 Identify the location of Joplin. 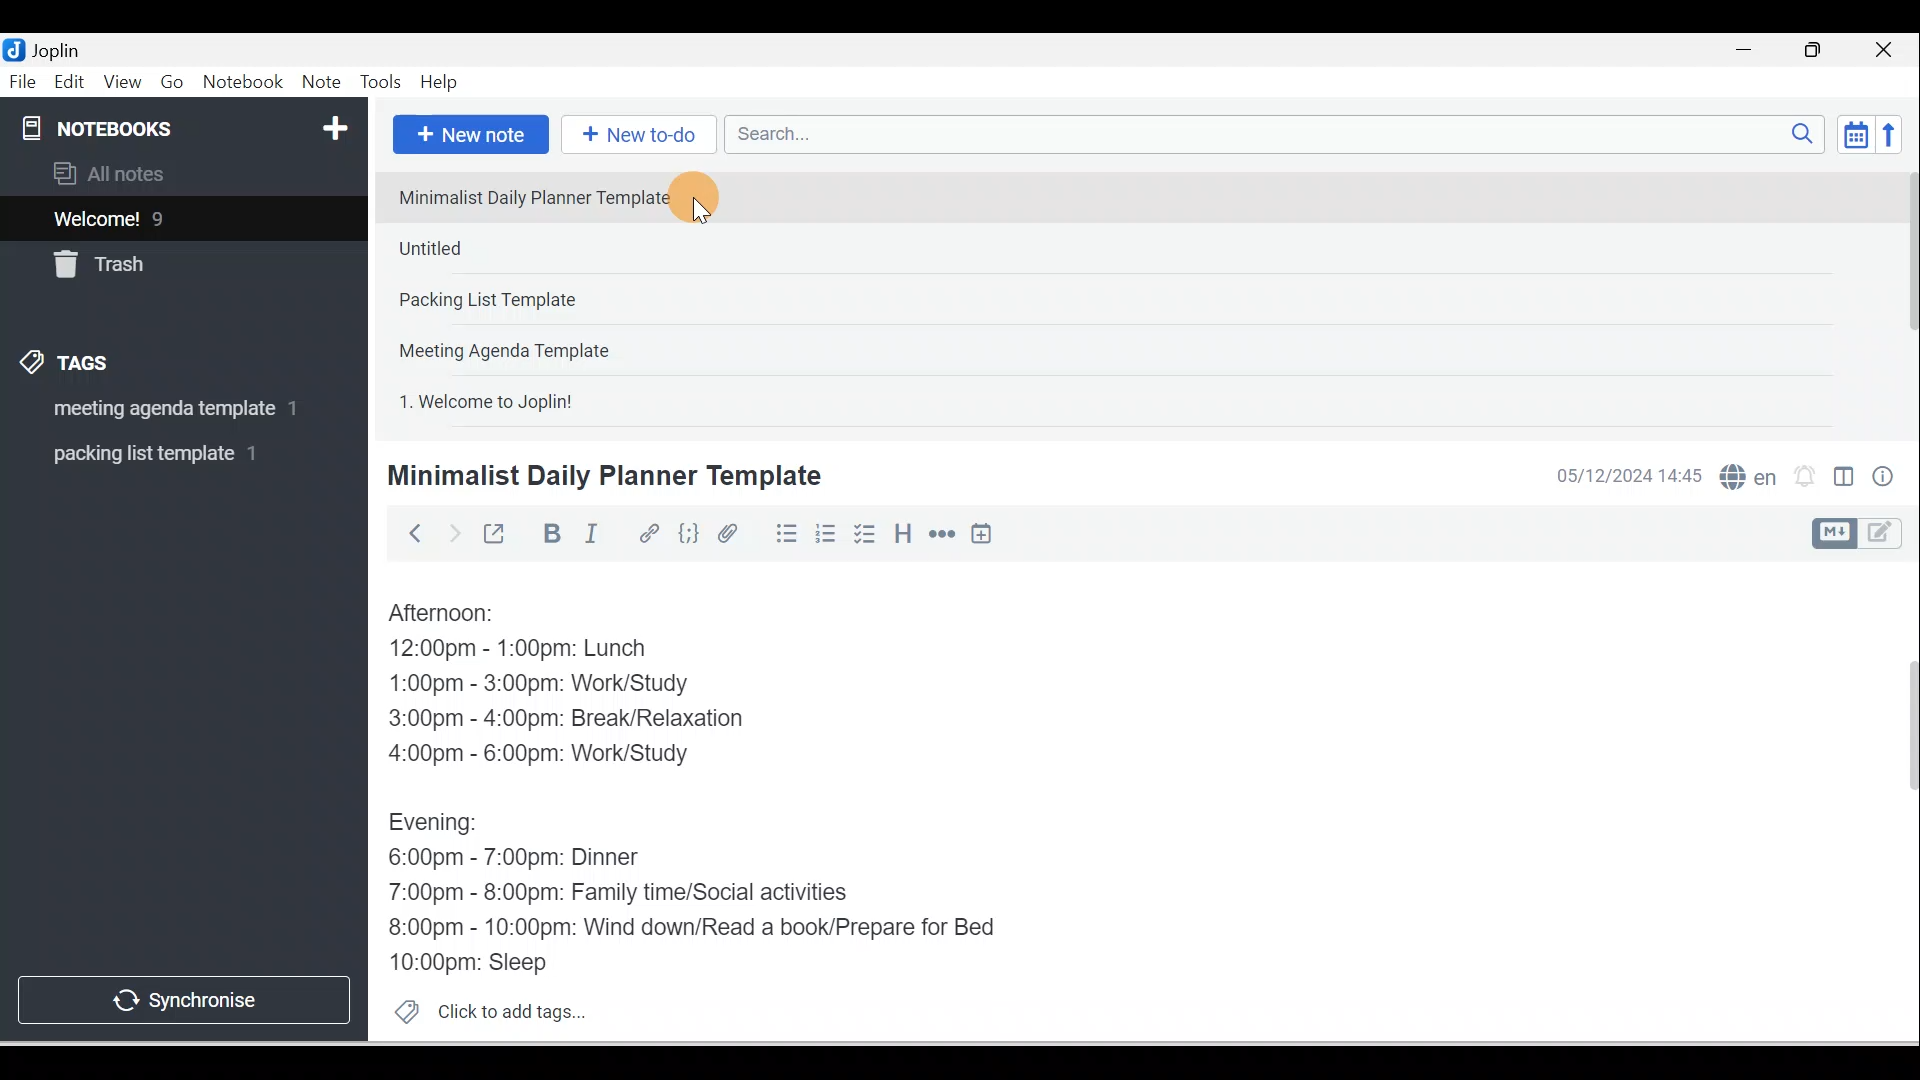
(61, 48).